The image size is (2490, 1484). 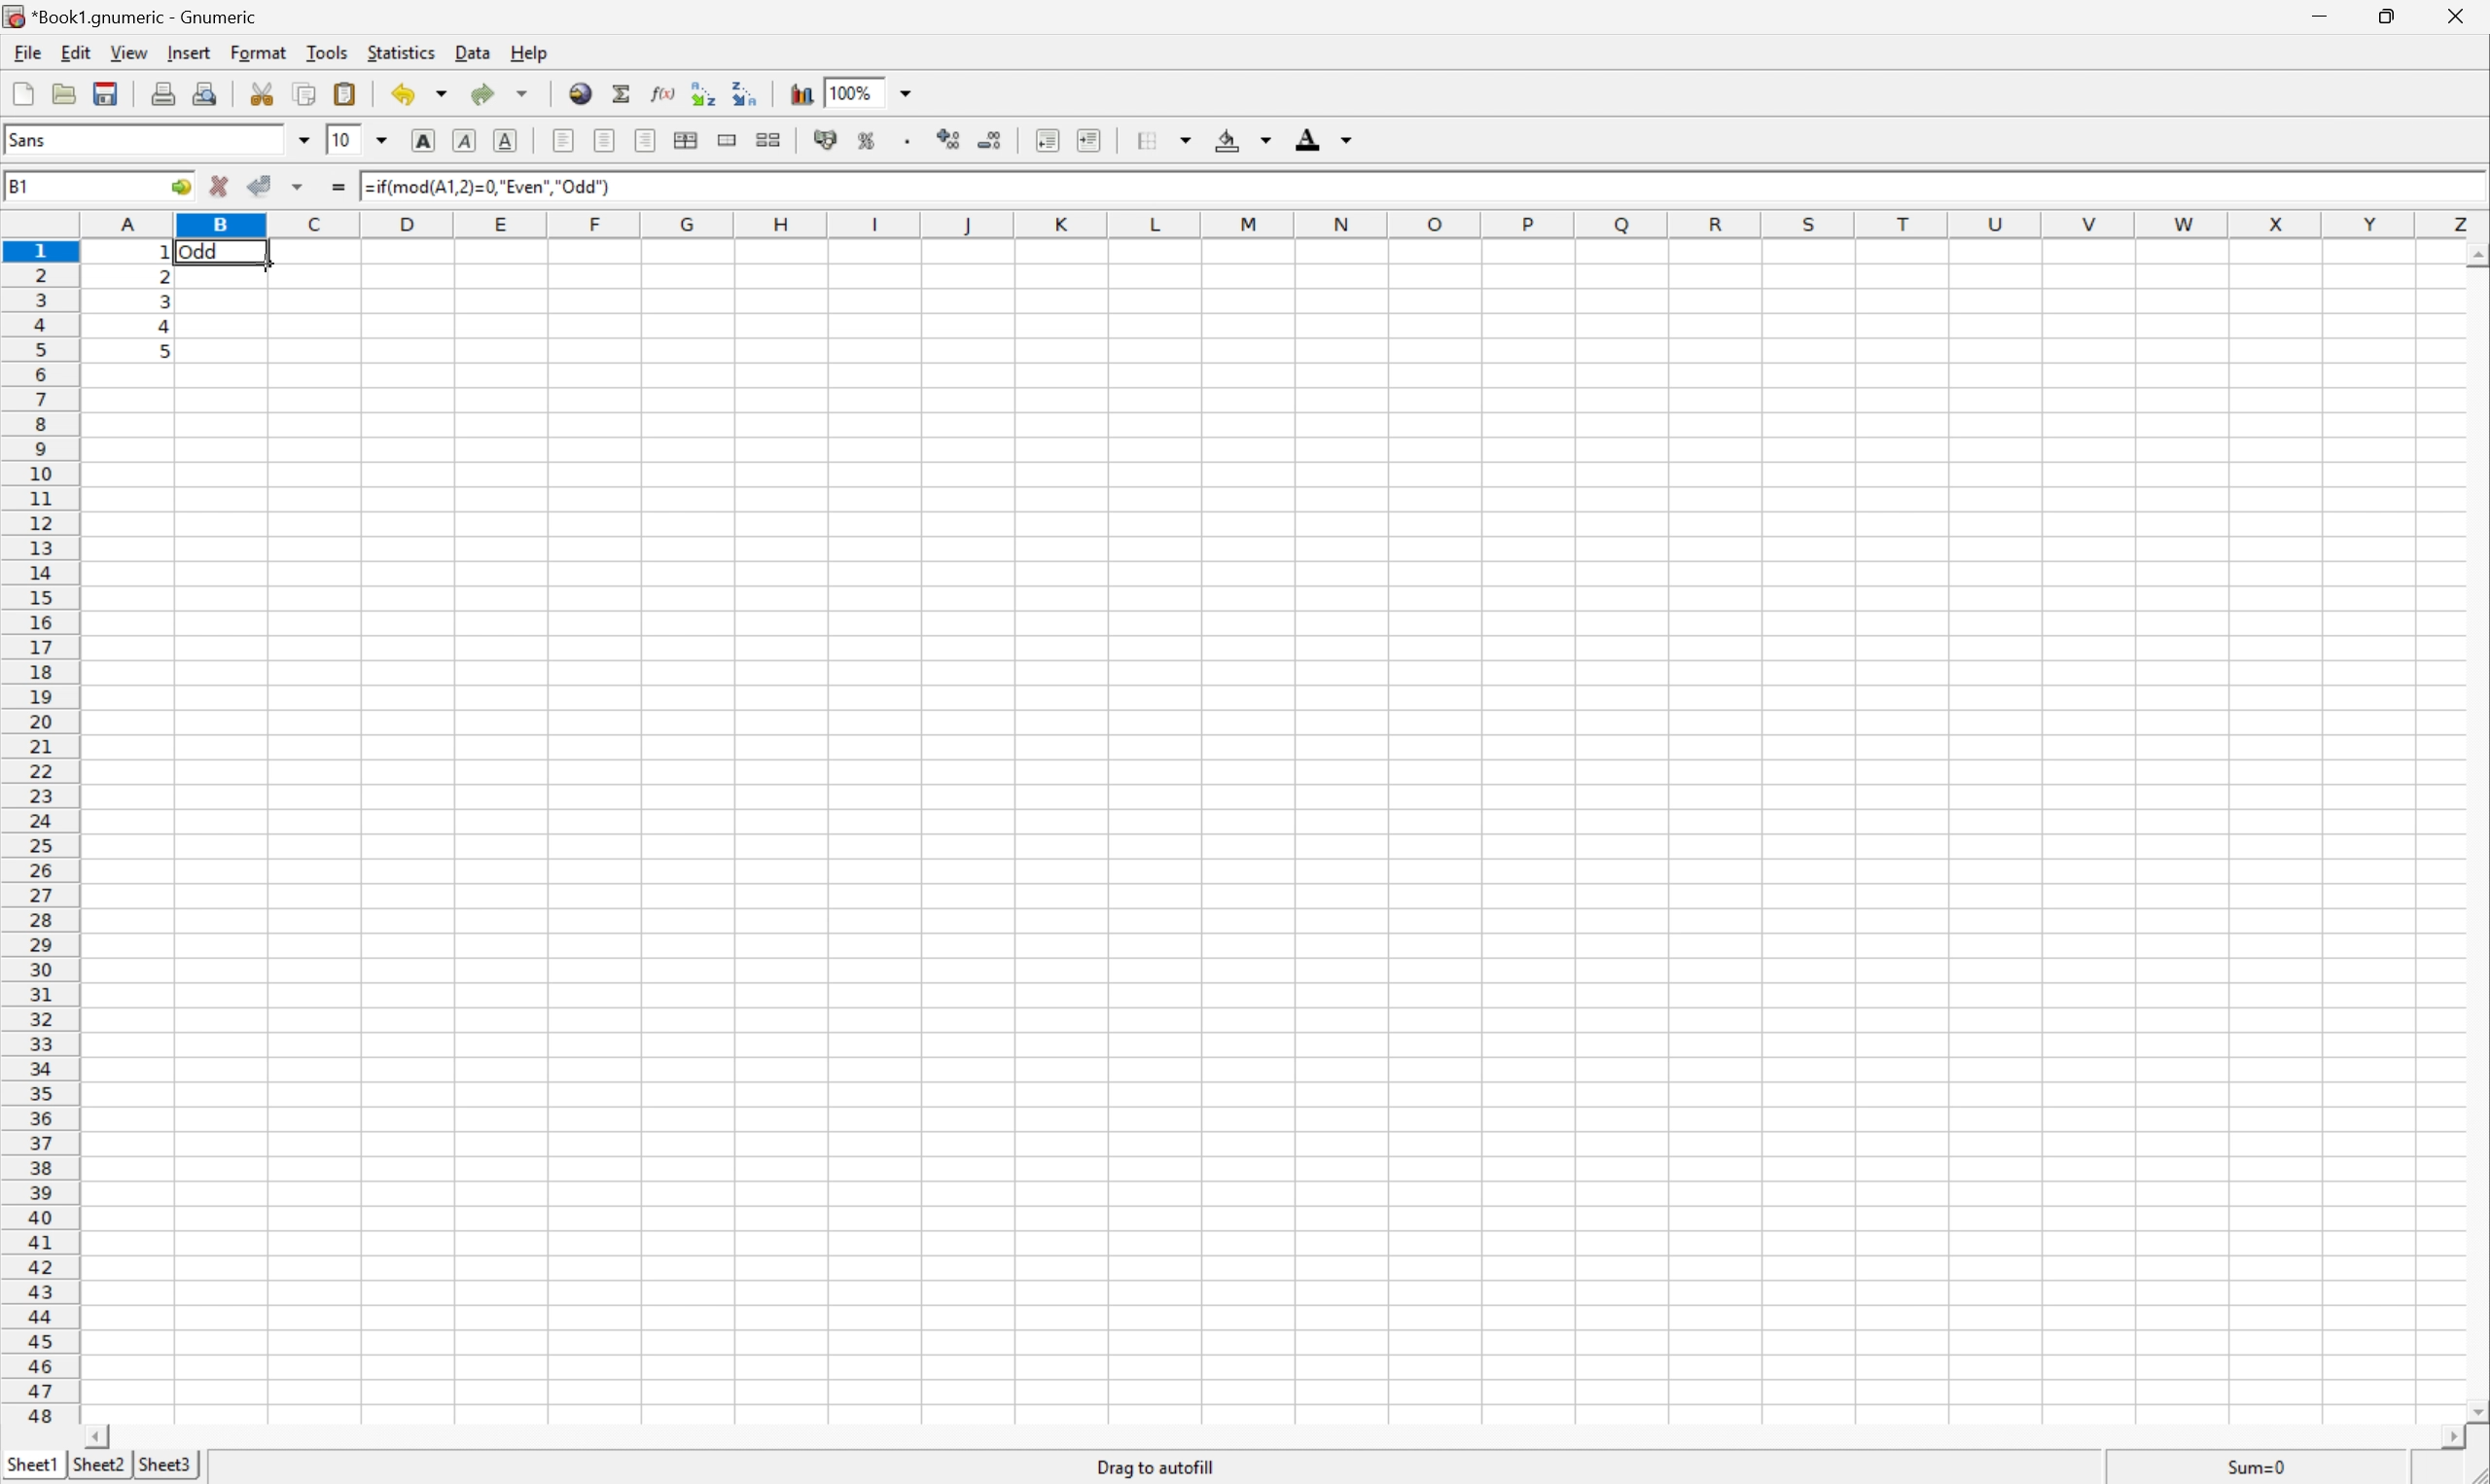 What do you see at coordinates (167, 1465) in the screenshot?
I see `Sheet3` at bounding box center [167, 1465].